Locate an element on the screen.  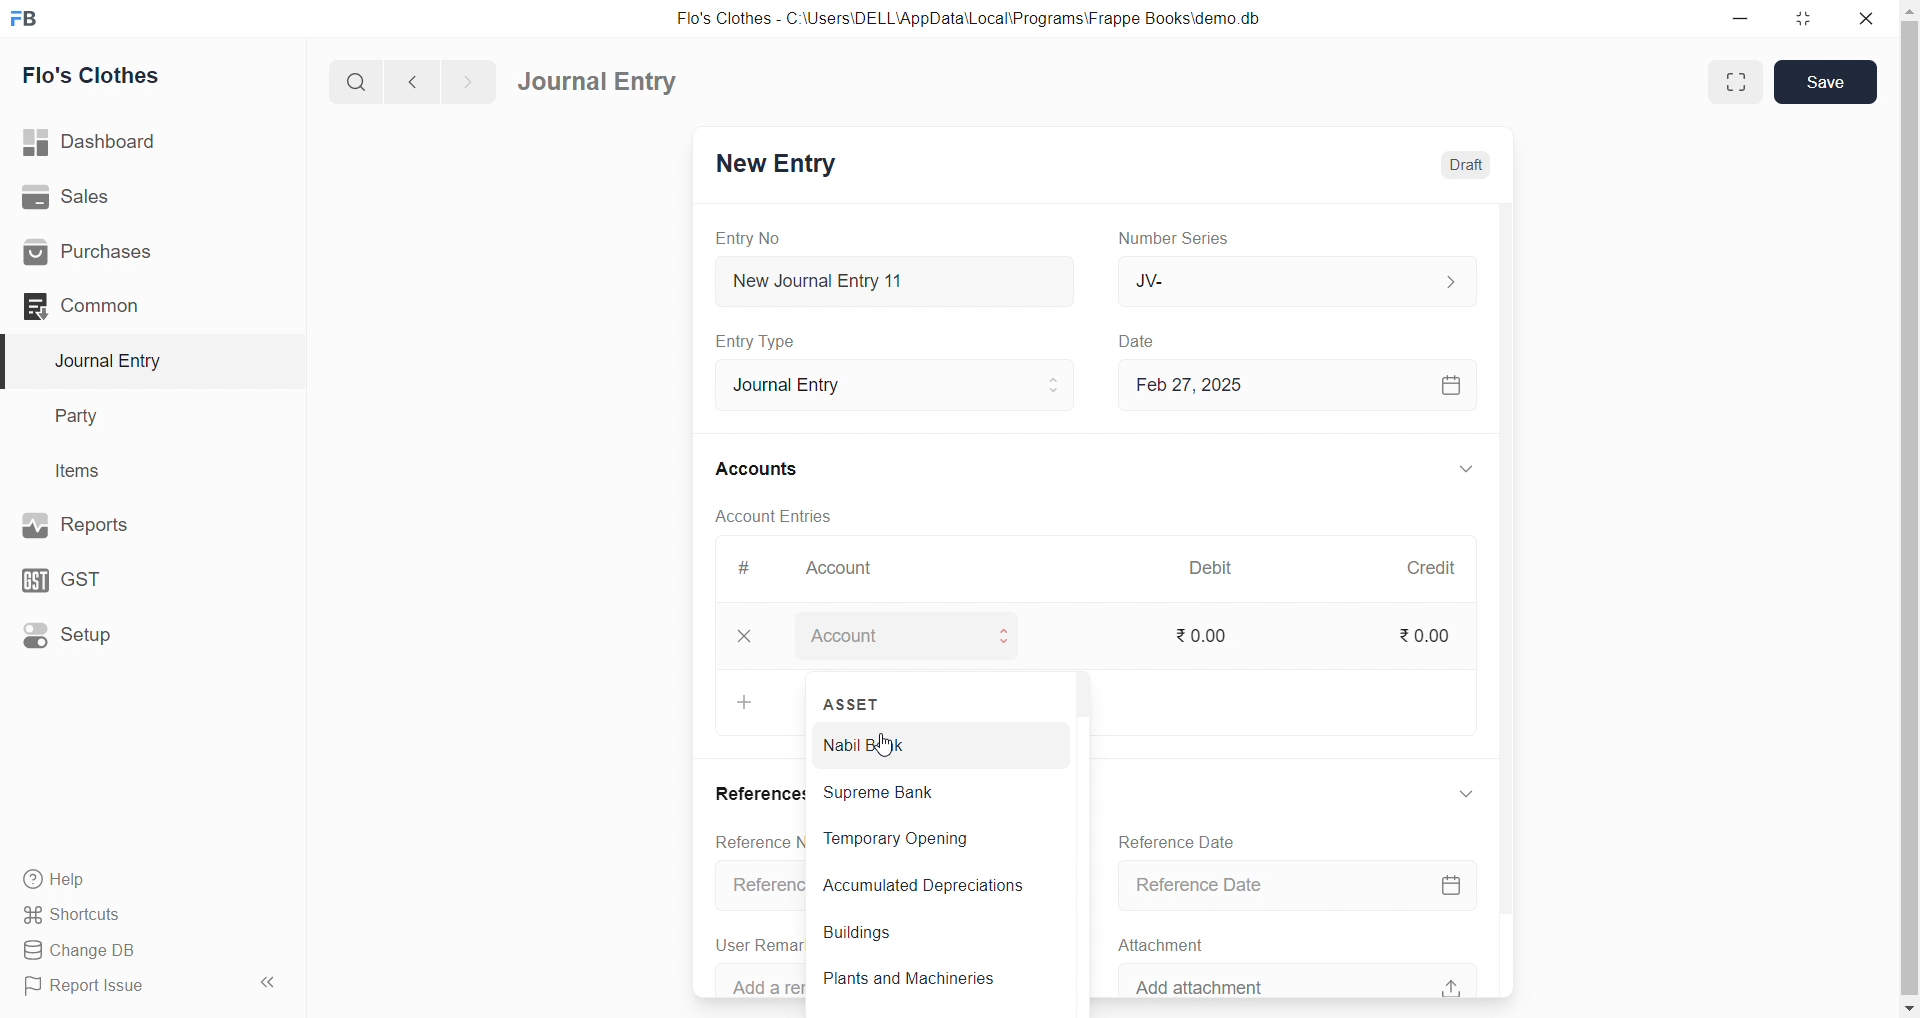
Account is located at coordinates (858, 566).